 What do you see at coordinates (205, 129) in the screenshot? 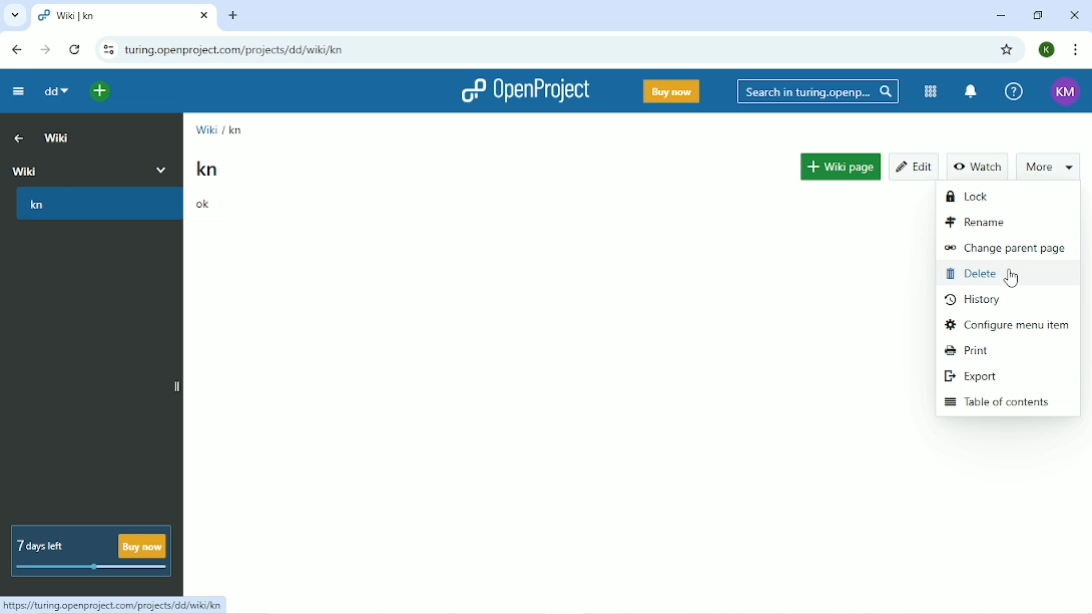
I see `Wiki` at bounding box center [205, 129].